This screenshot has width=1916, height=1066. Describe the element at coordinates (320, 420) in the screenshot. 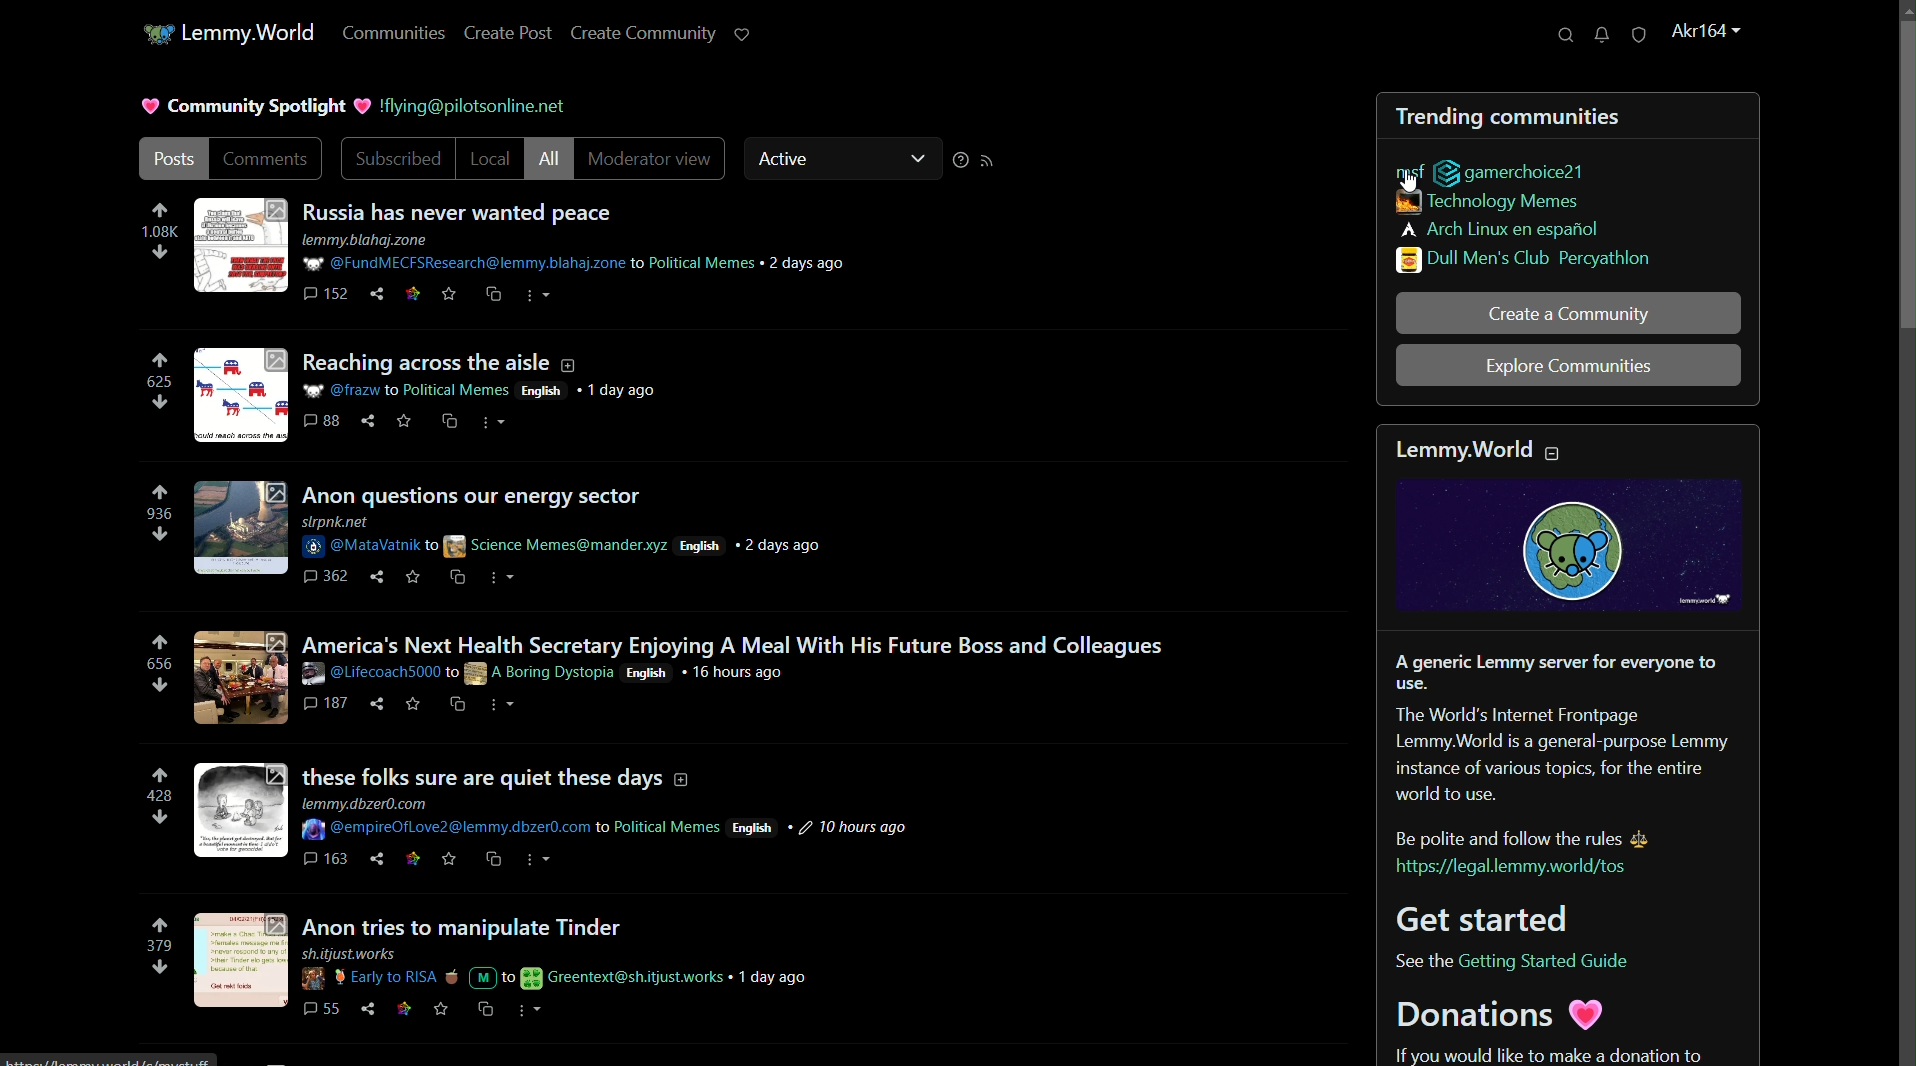

I see `comments` at that location.